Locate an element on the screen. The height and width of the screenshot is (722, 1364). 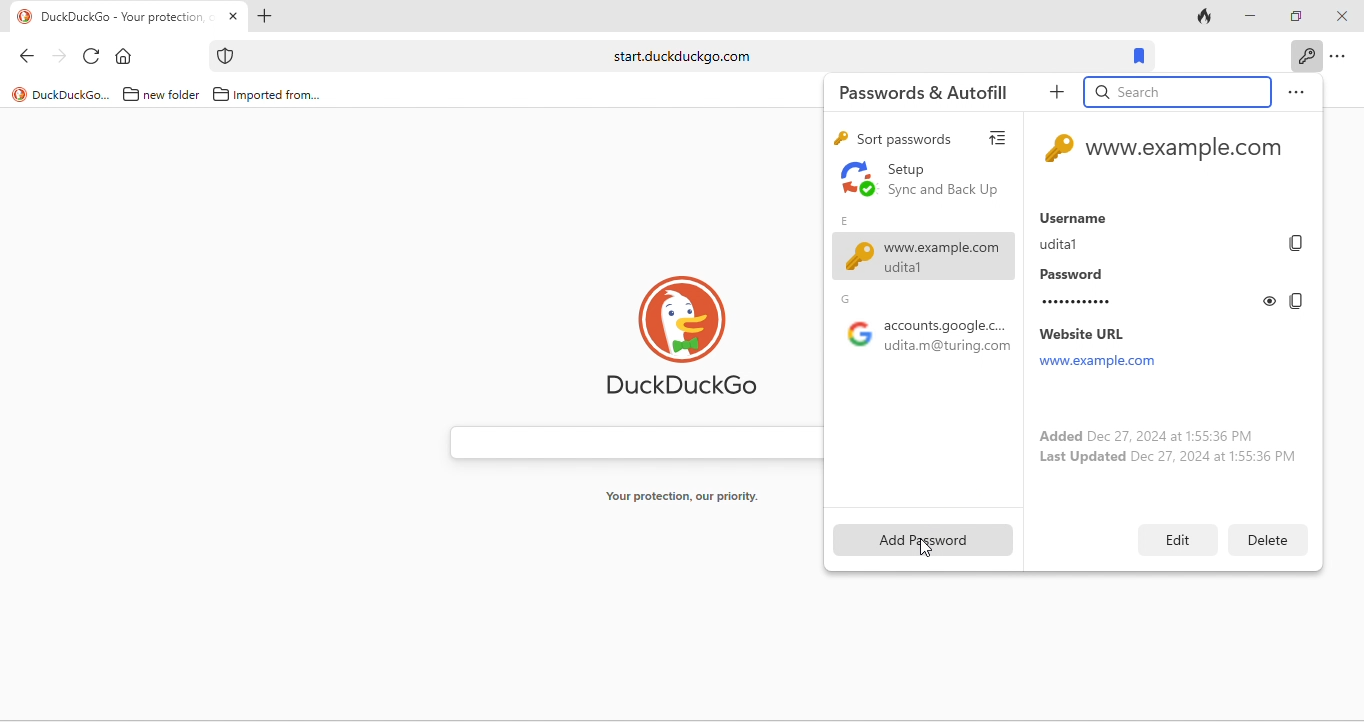
search bar is located at coordinates (626, 438).